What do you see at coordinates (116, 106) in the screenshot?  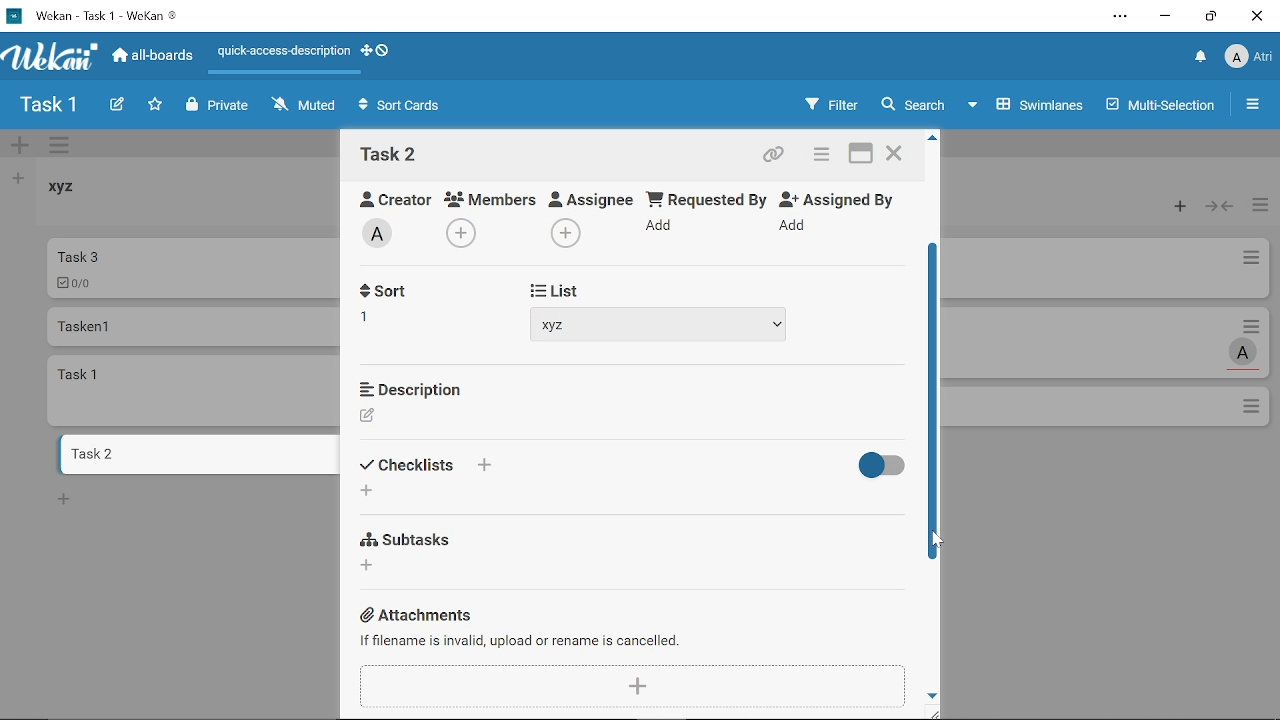 I see `Create` at bounding box center [116, 106].